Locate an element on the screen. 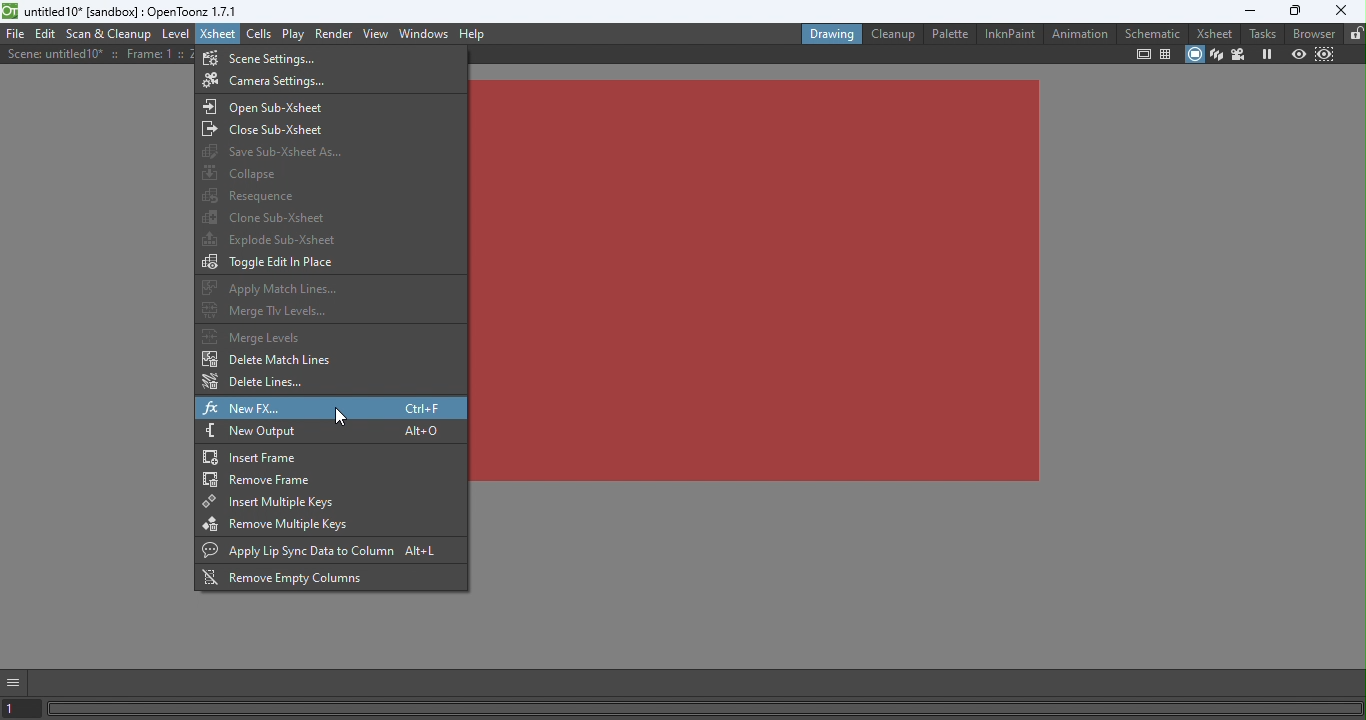 The width and height of the screenshot is (1366, 720). Close sub-Xsheet is located at coordinates (272, 129).